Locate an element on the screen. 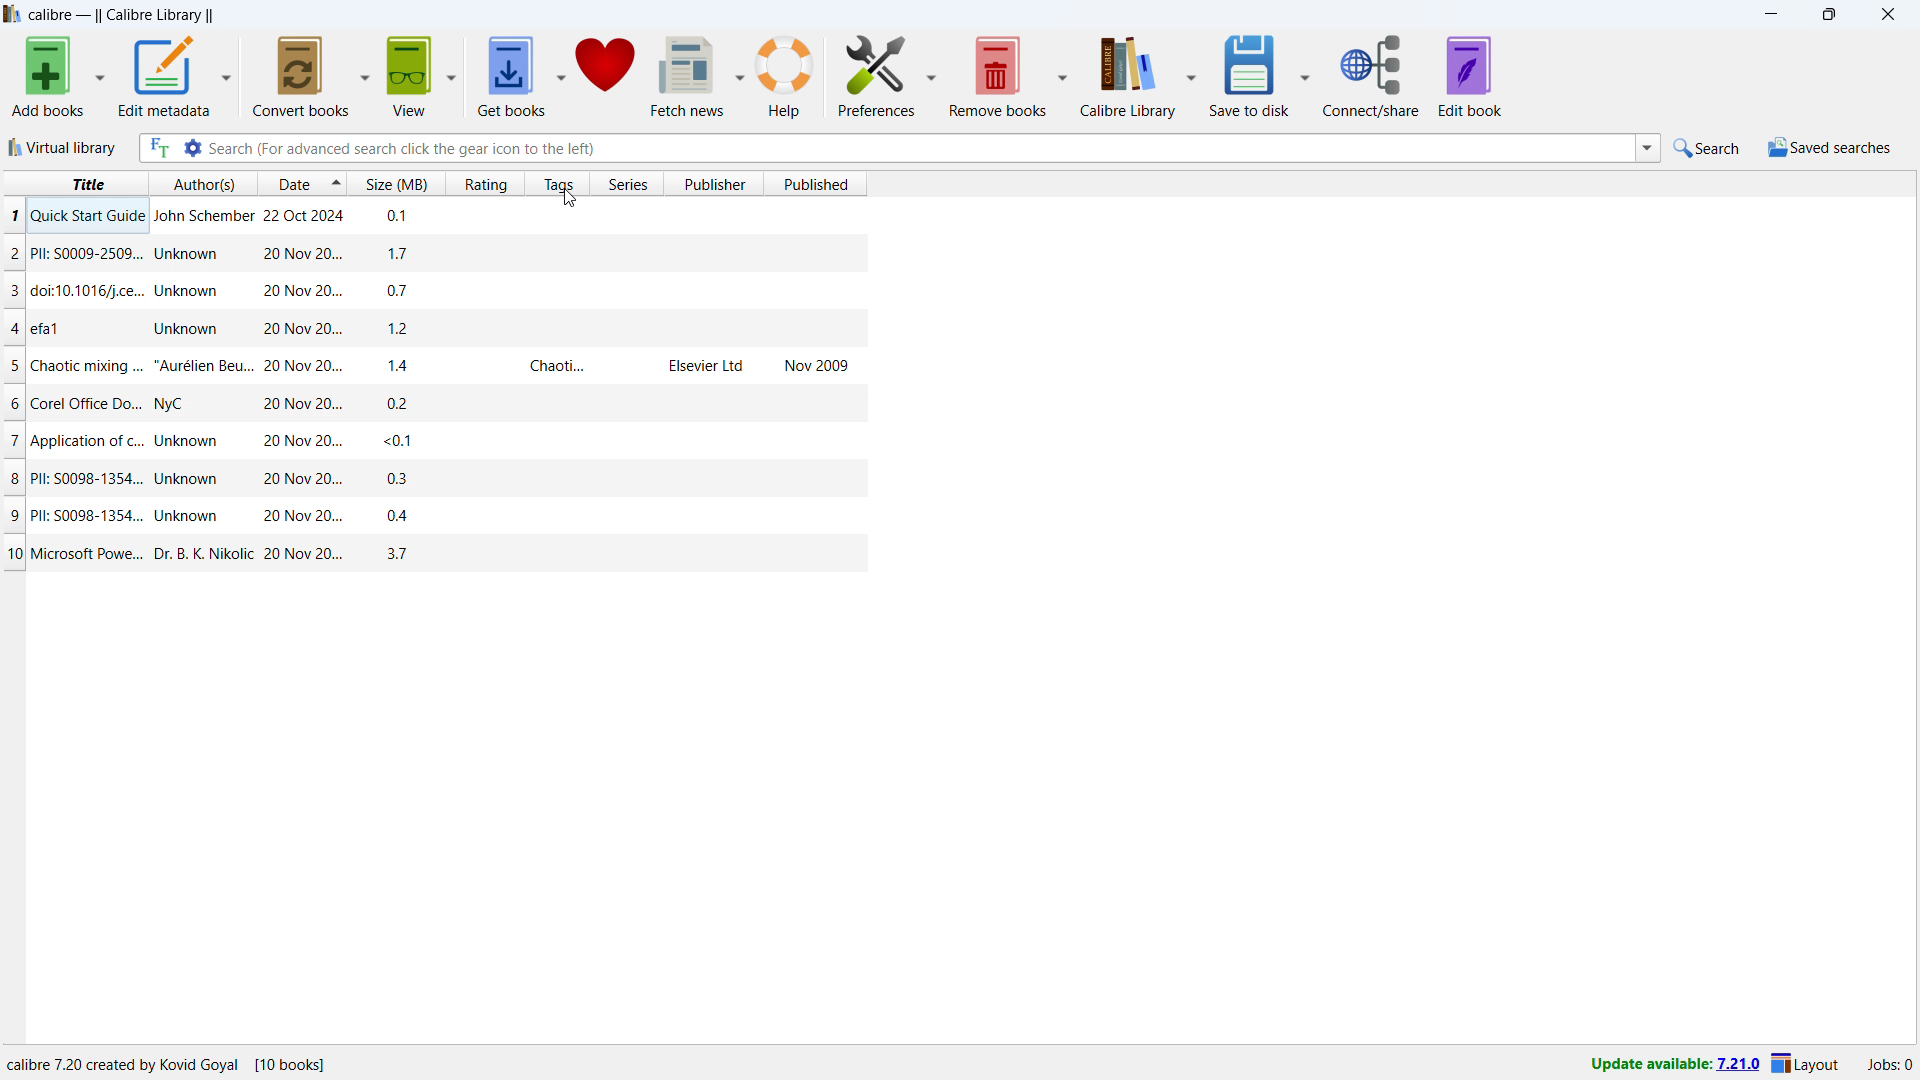  sort by publisher is located at coordinates (712, 183).